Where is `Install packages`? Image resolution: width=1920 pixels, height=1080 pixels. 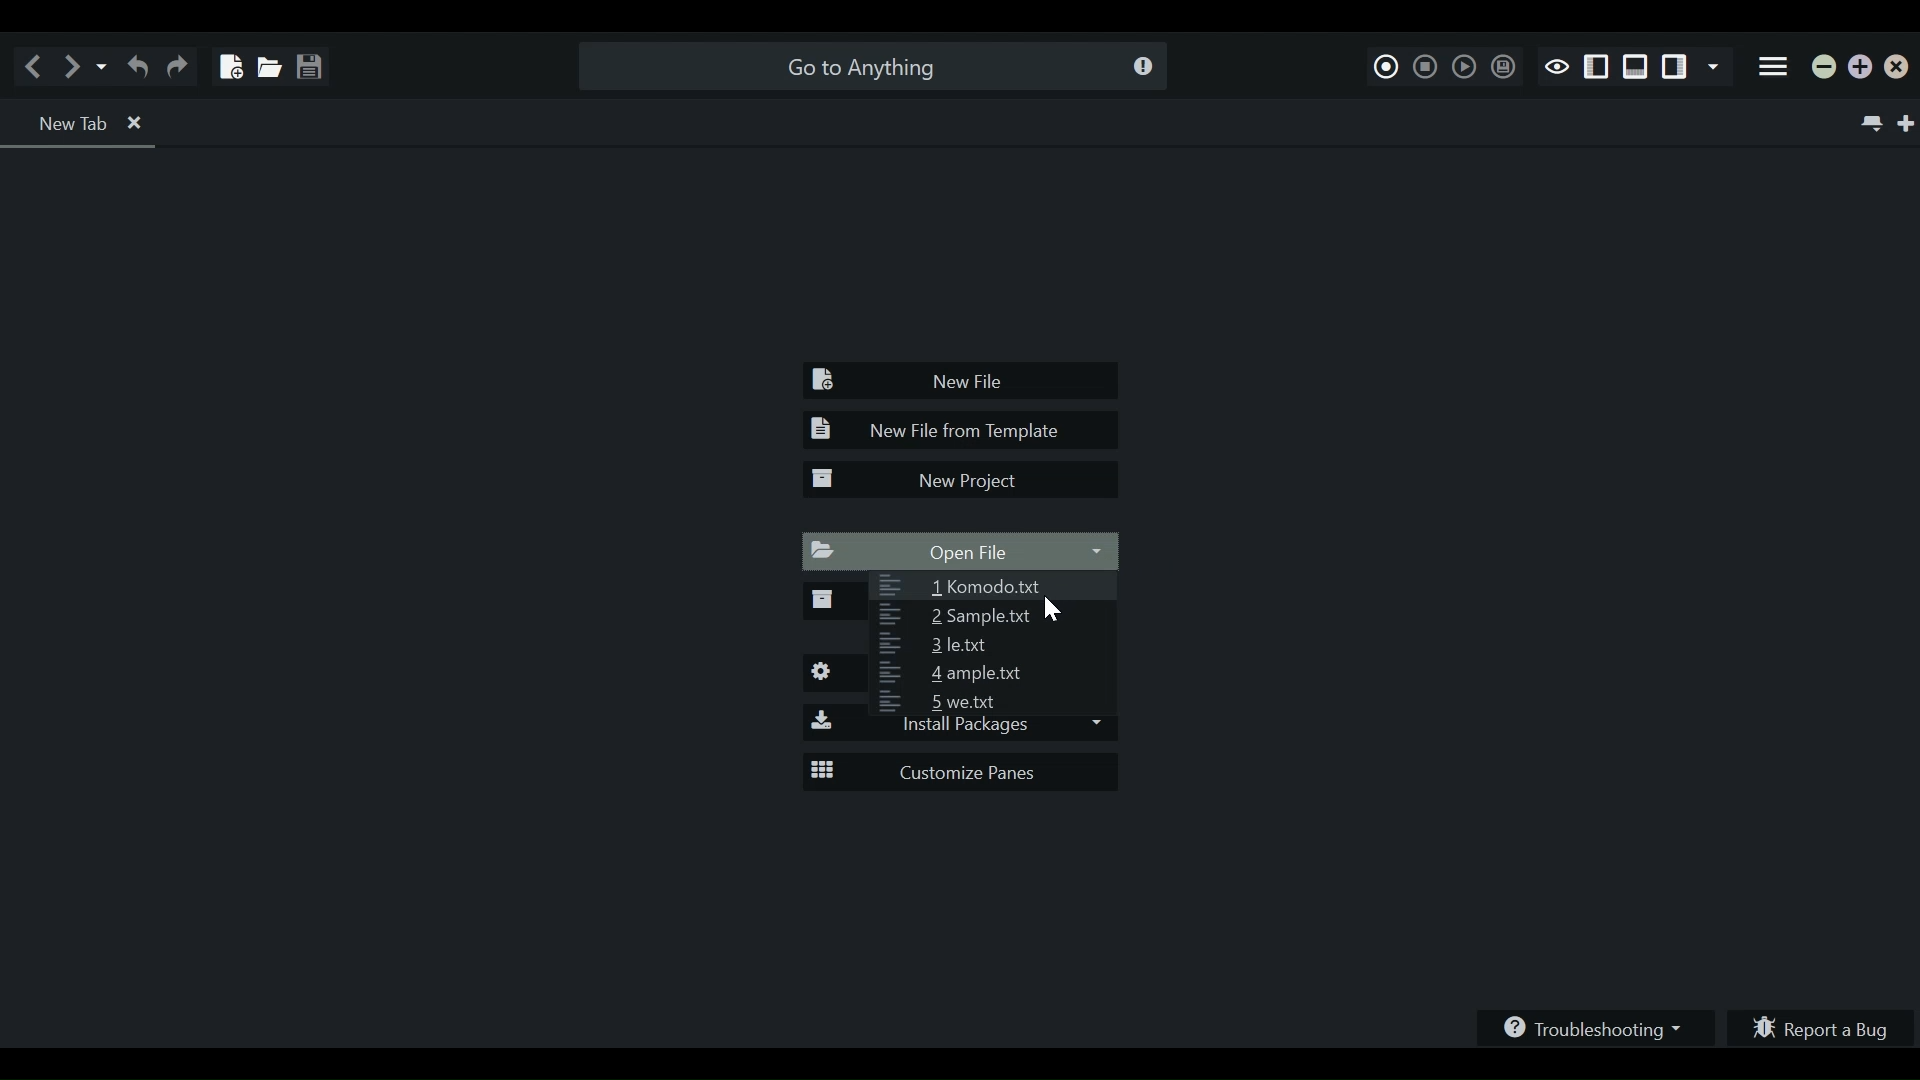
Install packages is located at coordinates (958, 729).